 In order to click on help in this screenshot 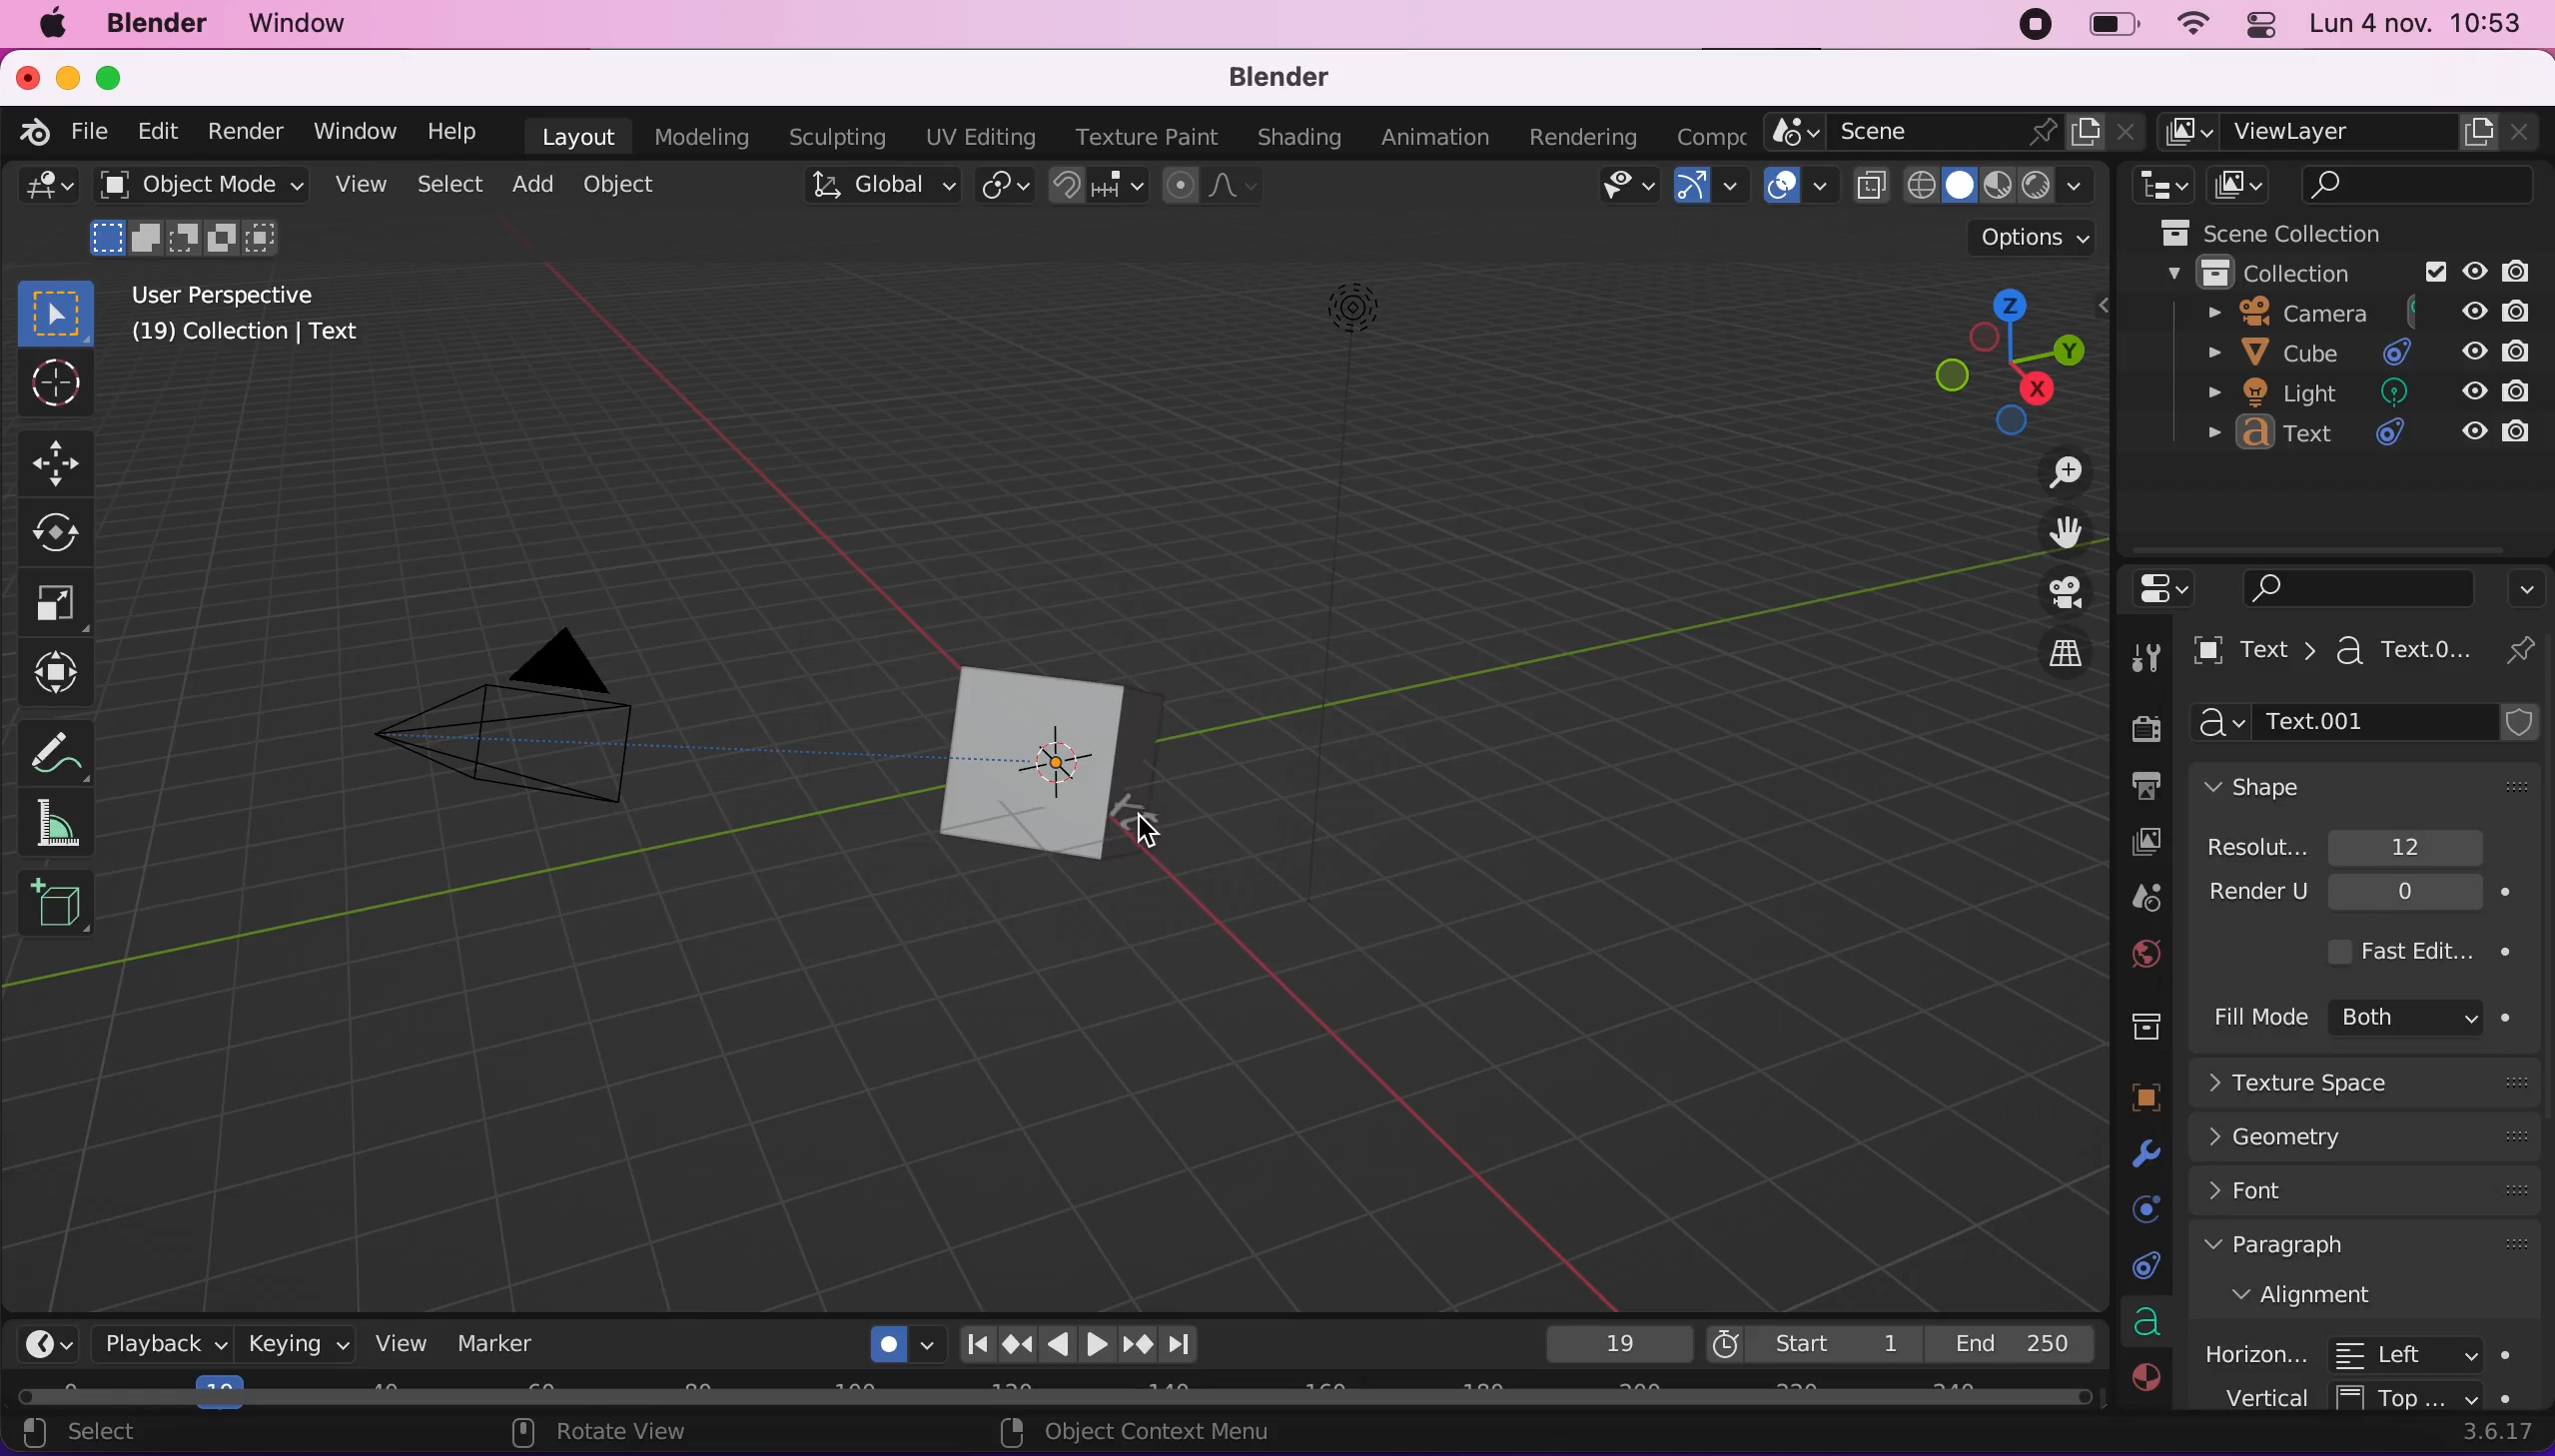, I will do `click(461, 134)`.